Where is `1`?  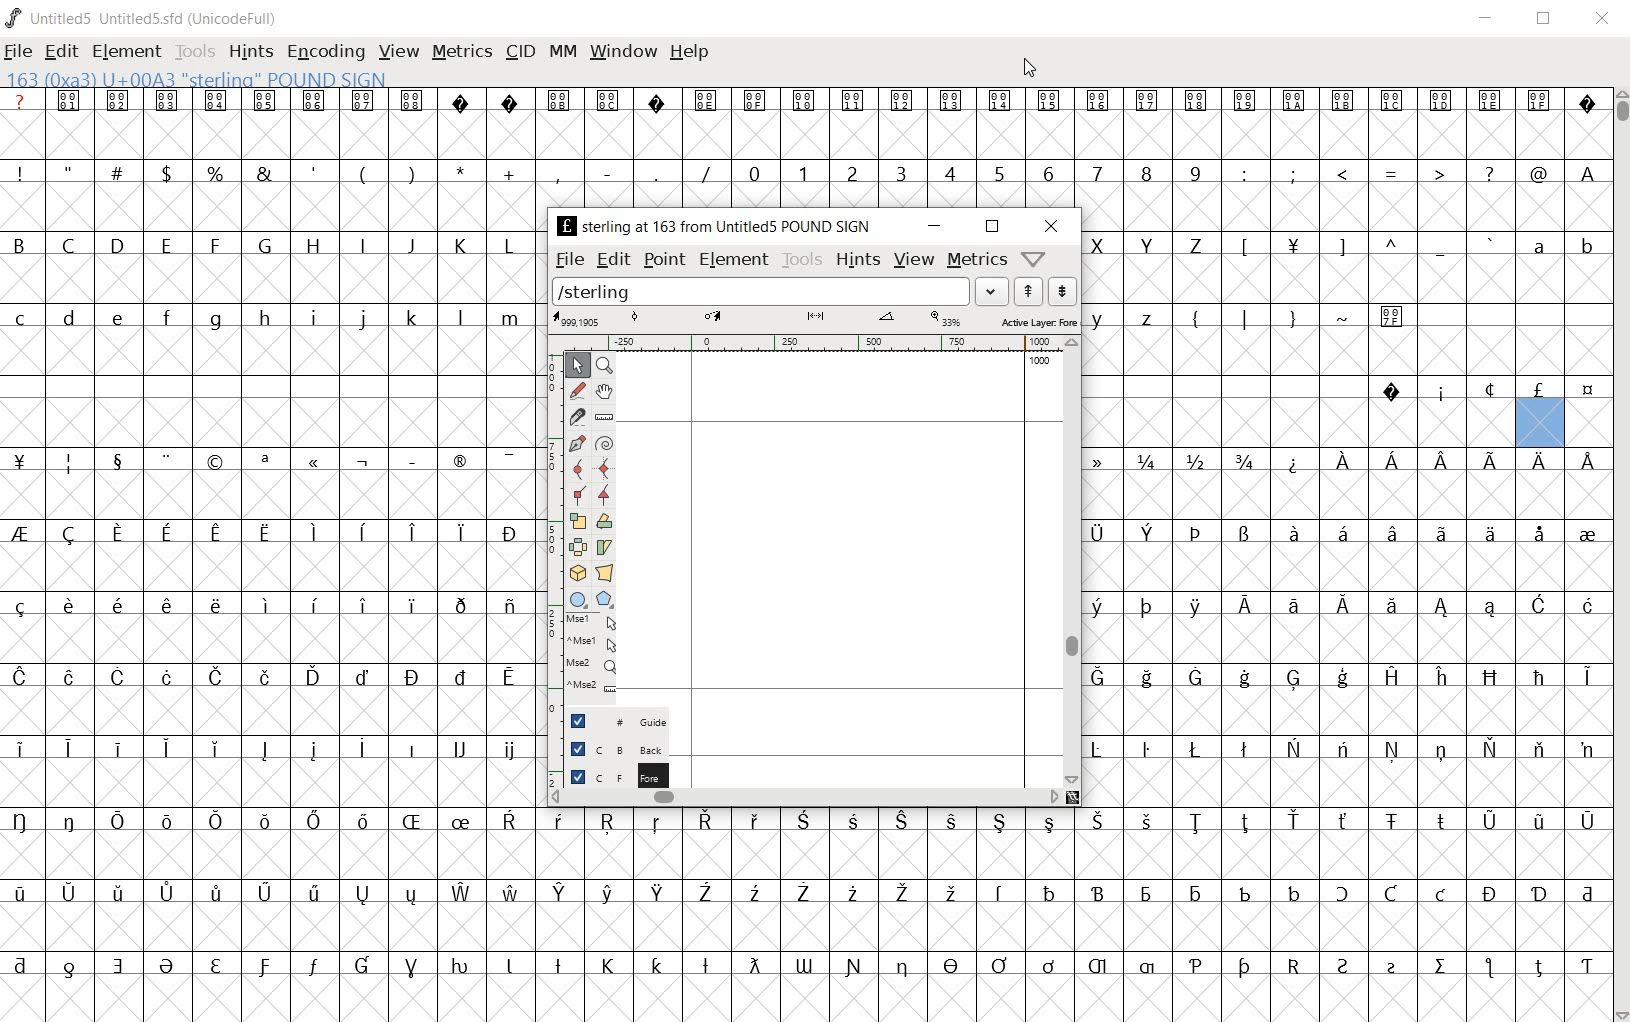 1 is located at coordinates (802, 172).